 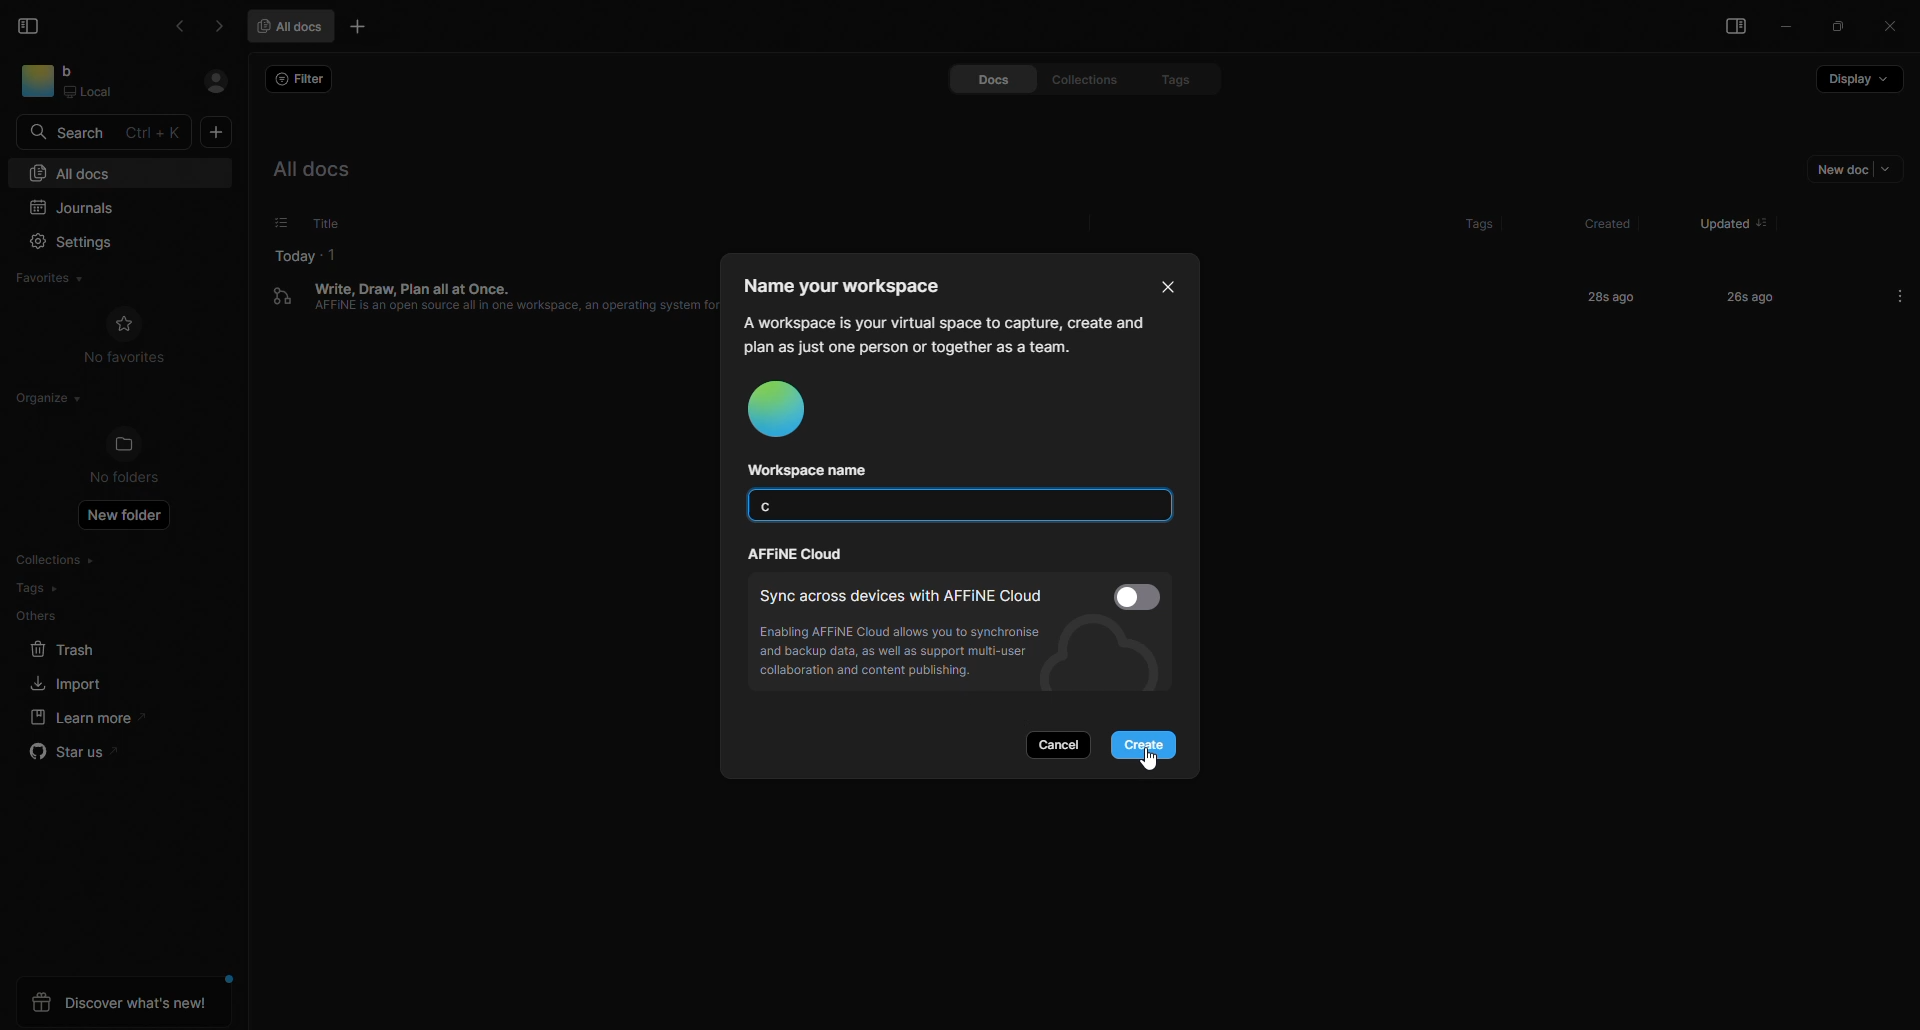 What do you see at coordinates (81, 717) in the screenshot?
I see `learn more` at bounding box center [81, 717].